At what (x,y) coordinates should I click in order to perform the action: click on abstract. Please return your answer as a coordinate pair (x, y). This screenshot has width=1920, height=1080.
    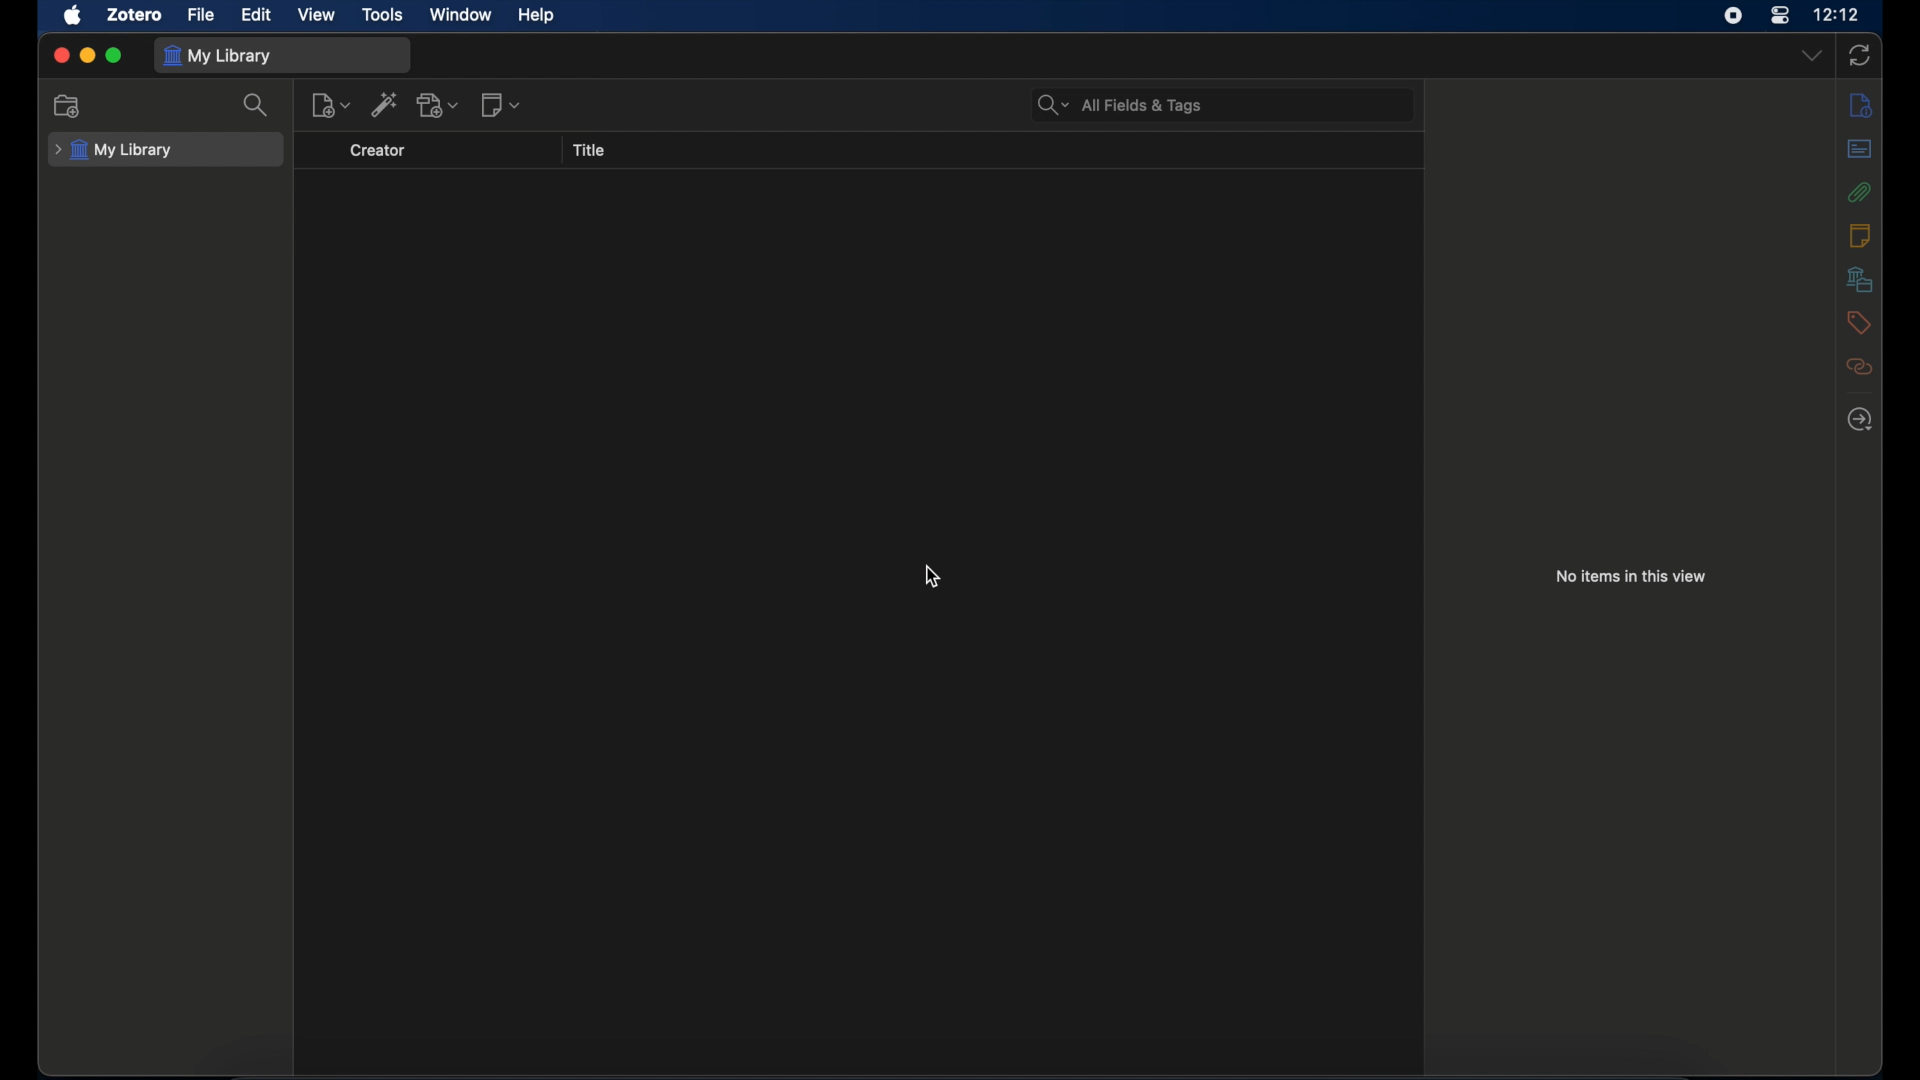
    Looking at the image, I should click on (1861, 149).